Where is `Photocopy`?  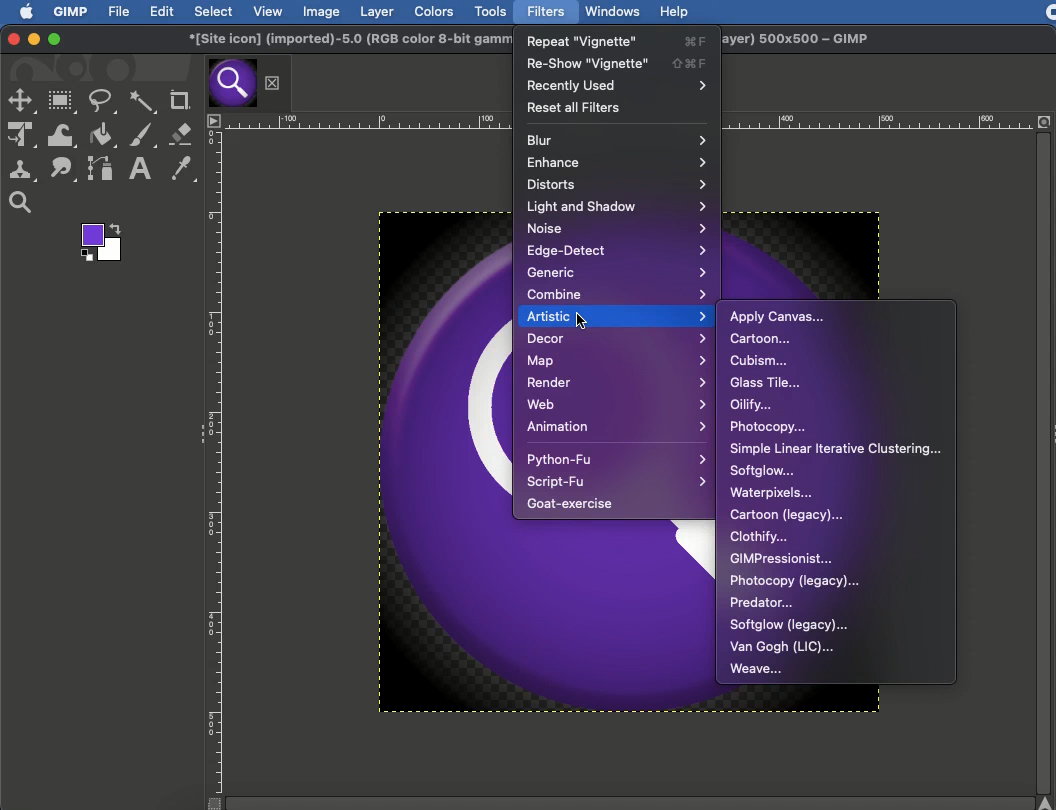 Photocopy is located at coordinates (795, 580).